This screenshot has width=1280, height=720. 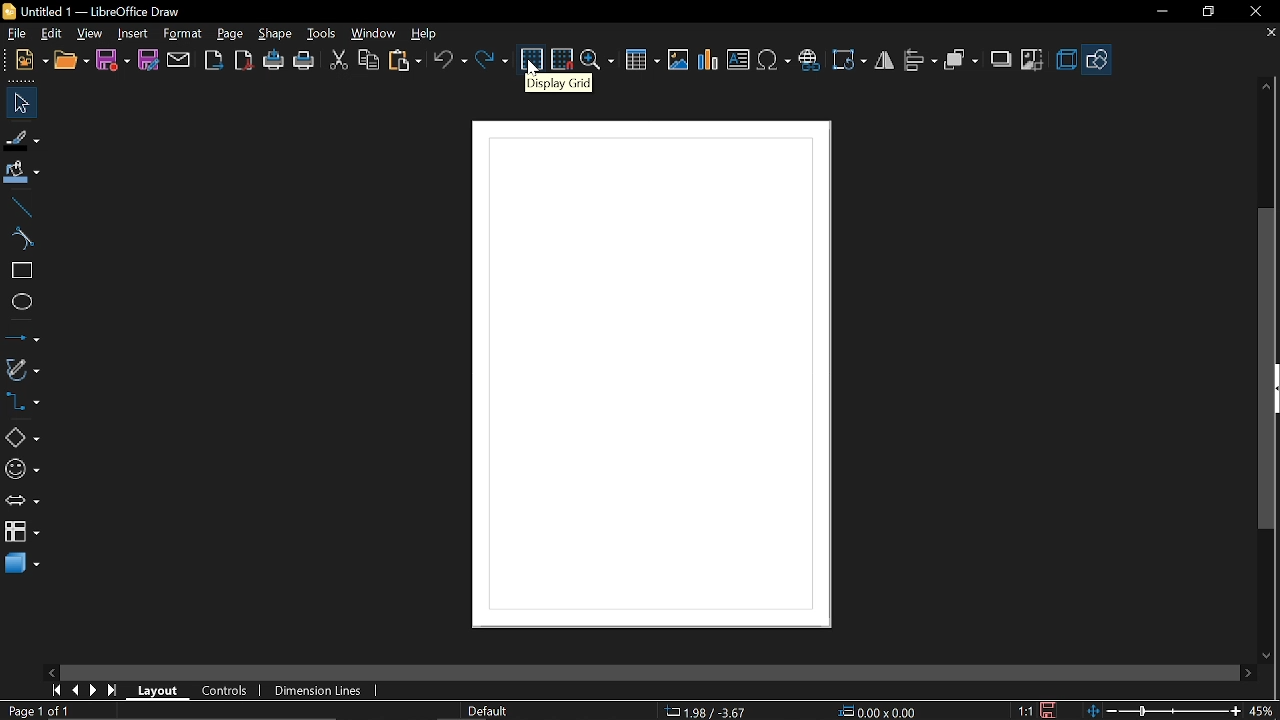 I want to click on close tab, so click(x=1269, y=34).